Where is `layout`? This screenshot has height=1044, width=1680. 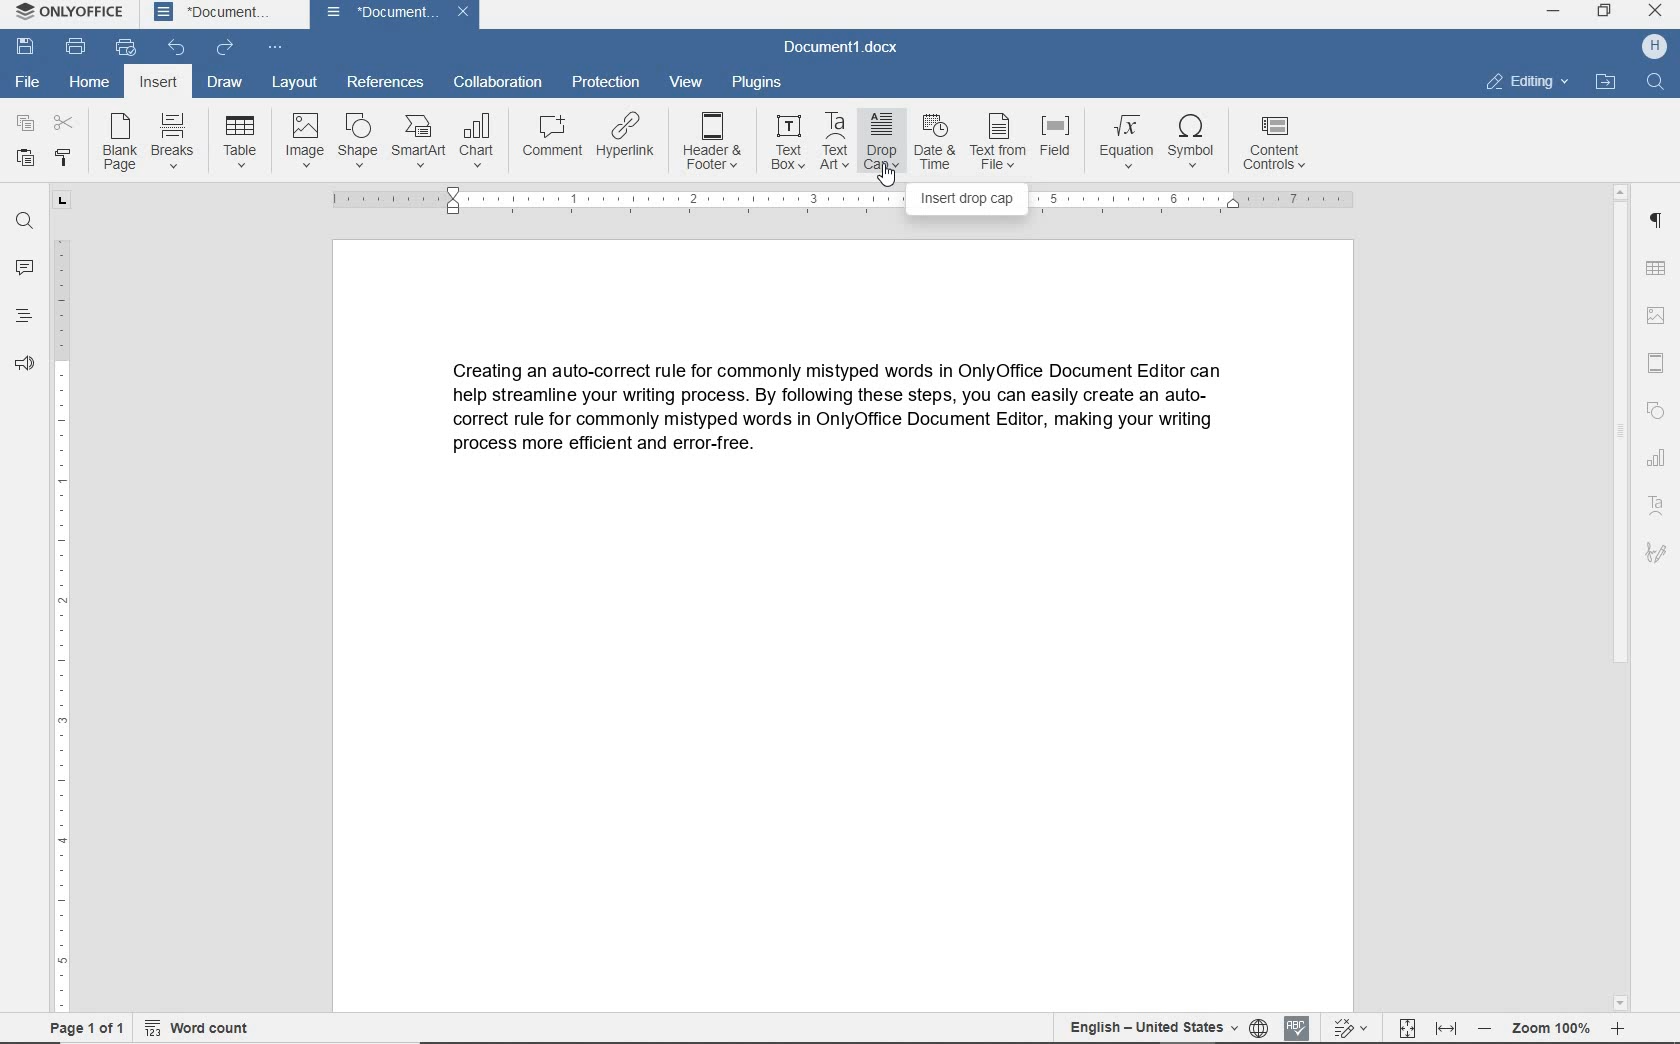 layout is located at coordinates (292, 82).